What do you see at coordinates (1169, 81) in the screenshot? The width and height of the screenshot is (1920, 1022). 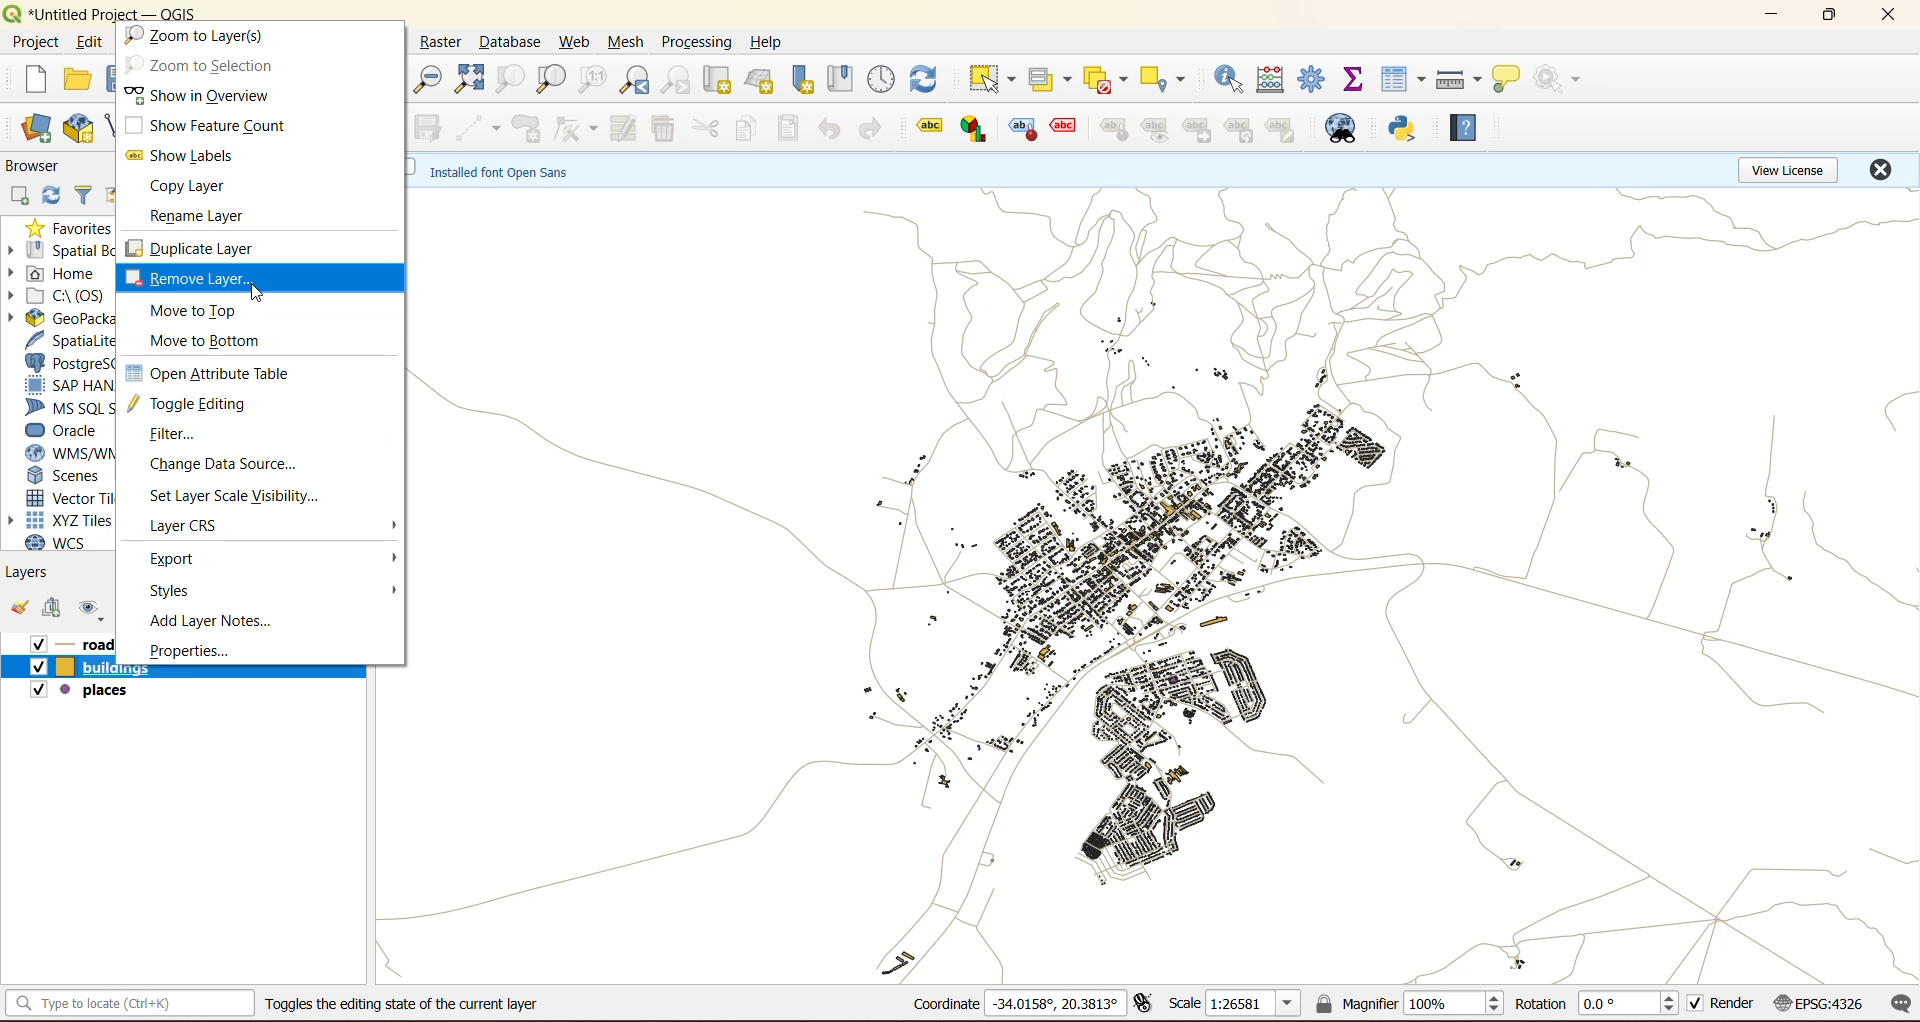 I see `select location` at bounding box center [1169, 81].